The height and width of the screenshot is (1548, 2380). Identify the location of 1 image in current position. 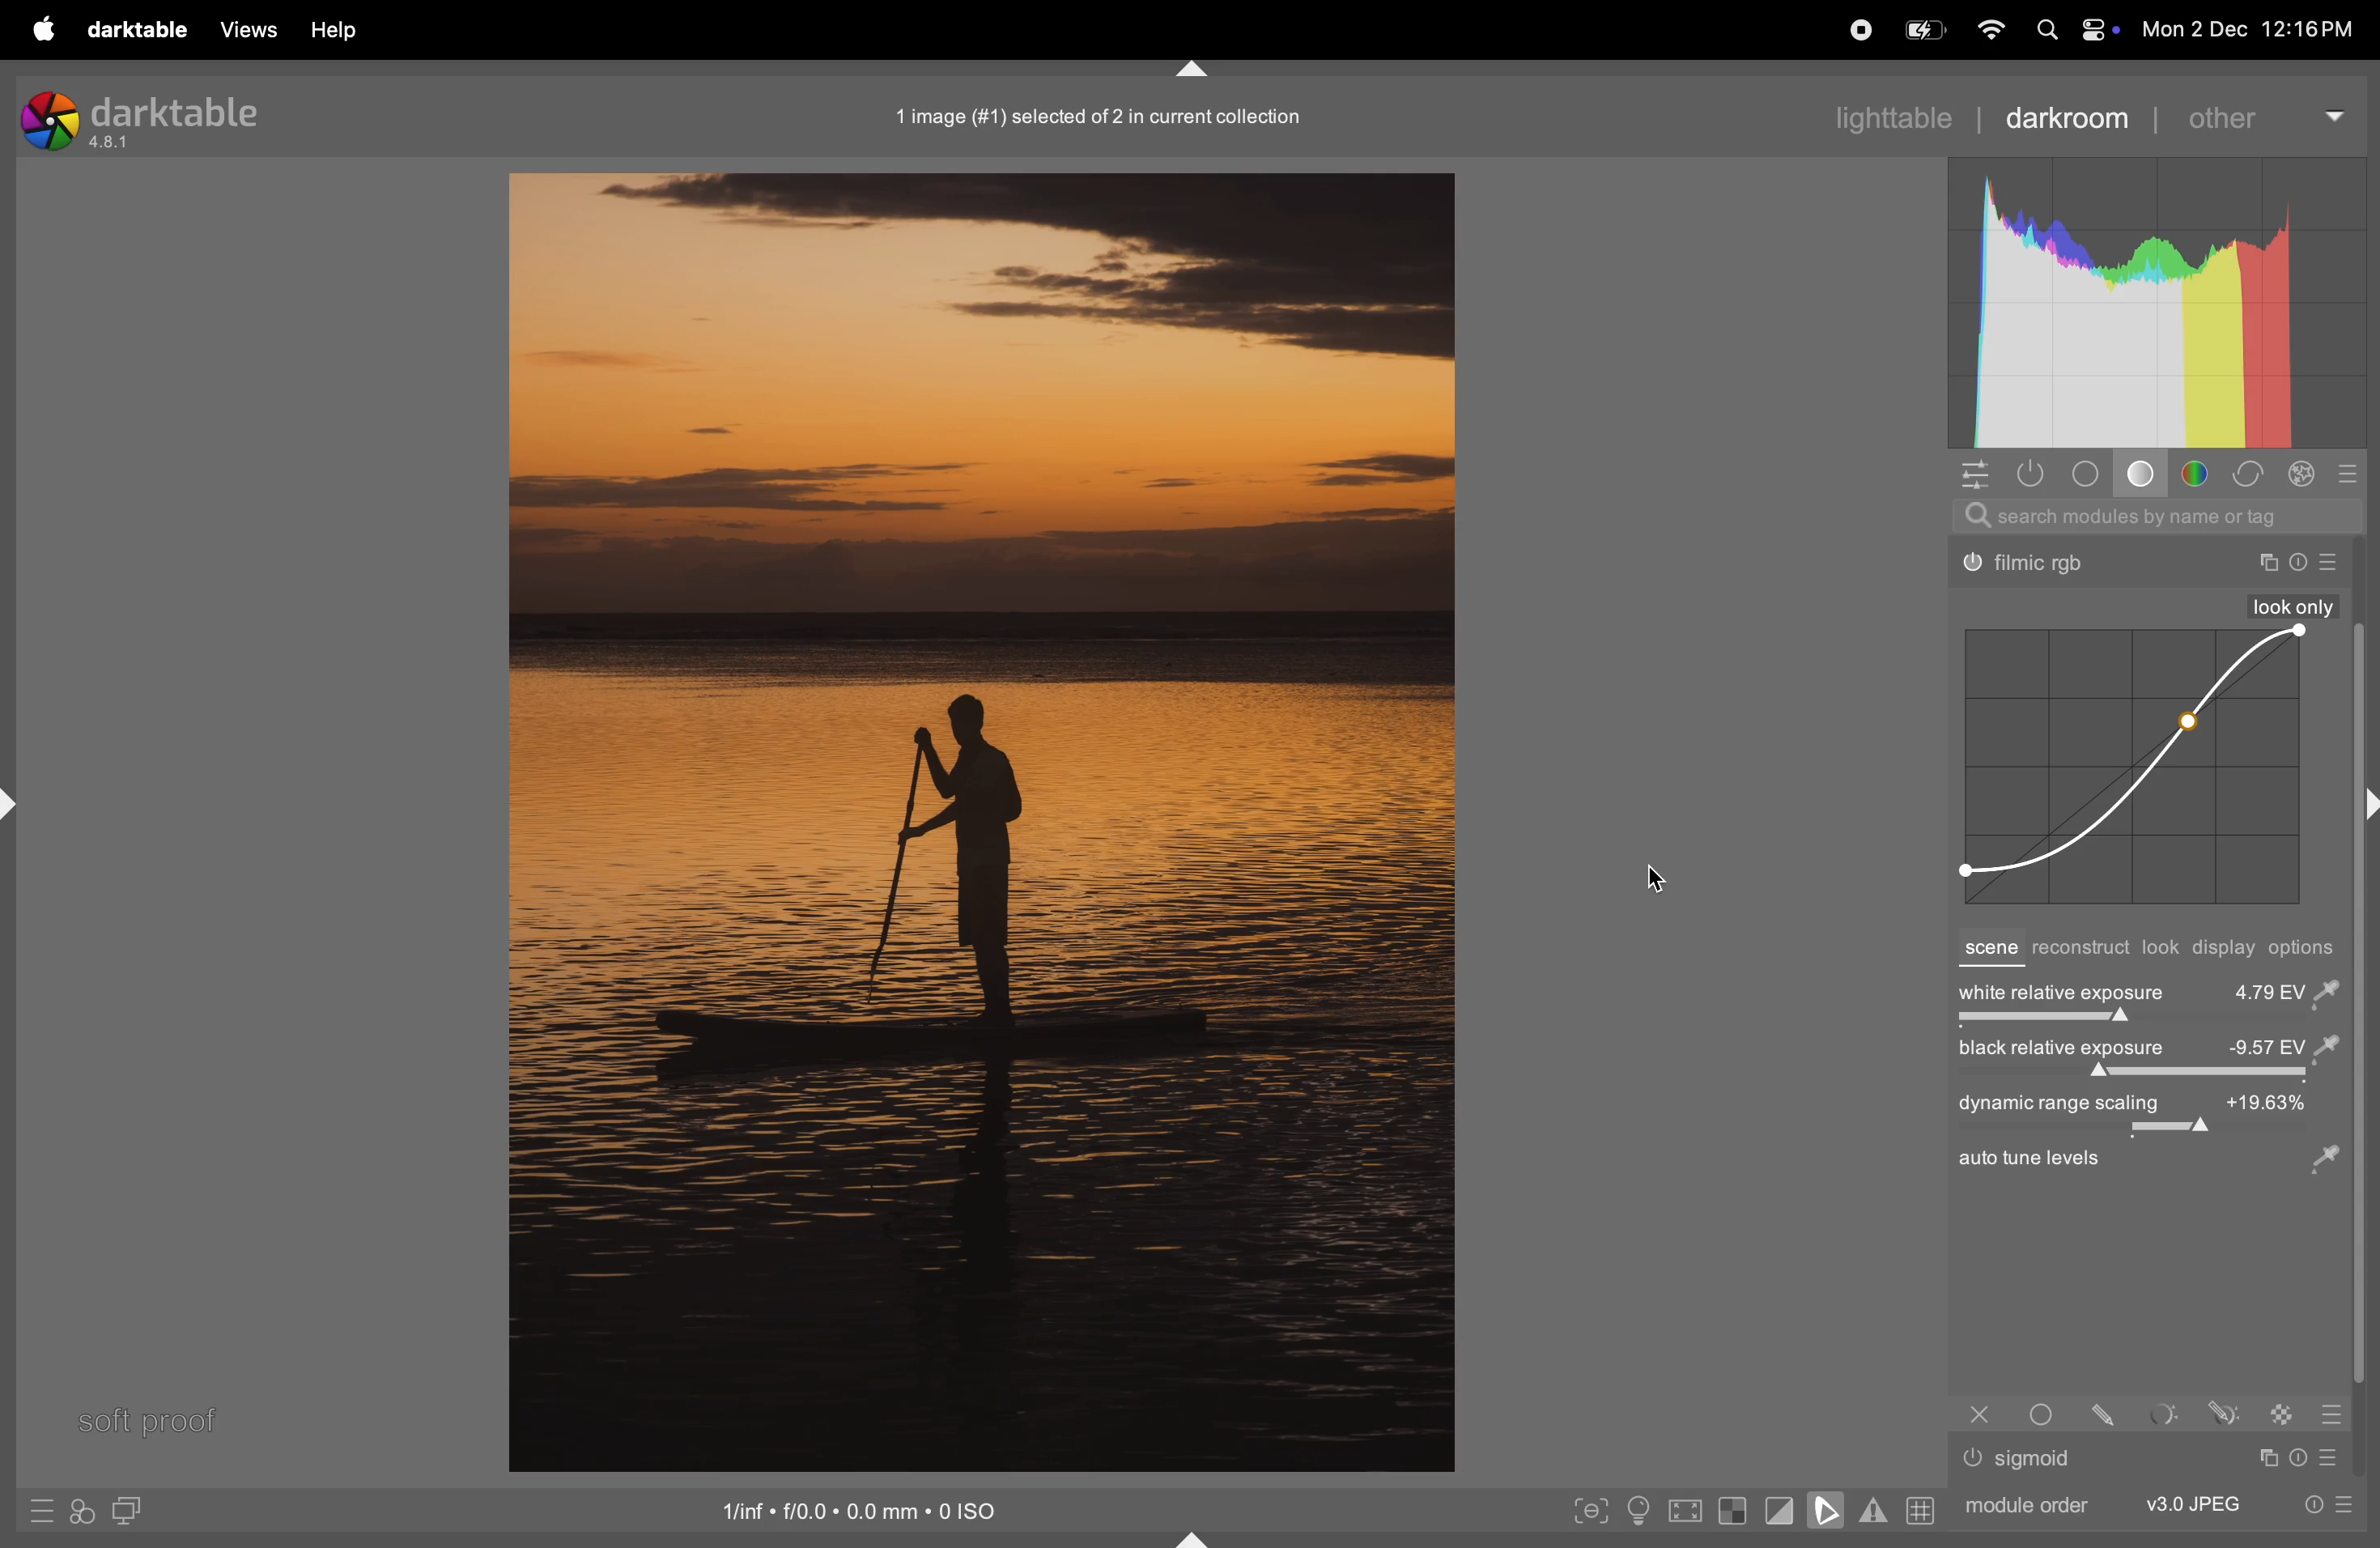
(1092, 115).